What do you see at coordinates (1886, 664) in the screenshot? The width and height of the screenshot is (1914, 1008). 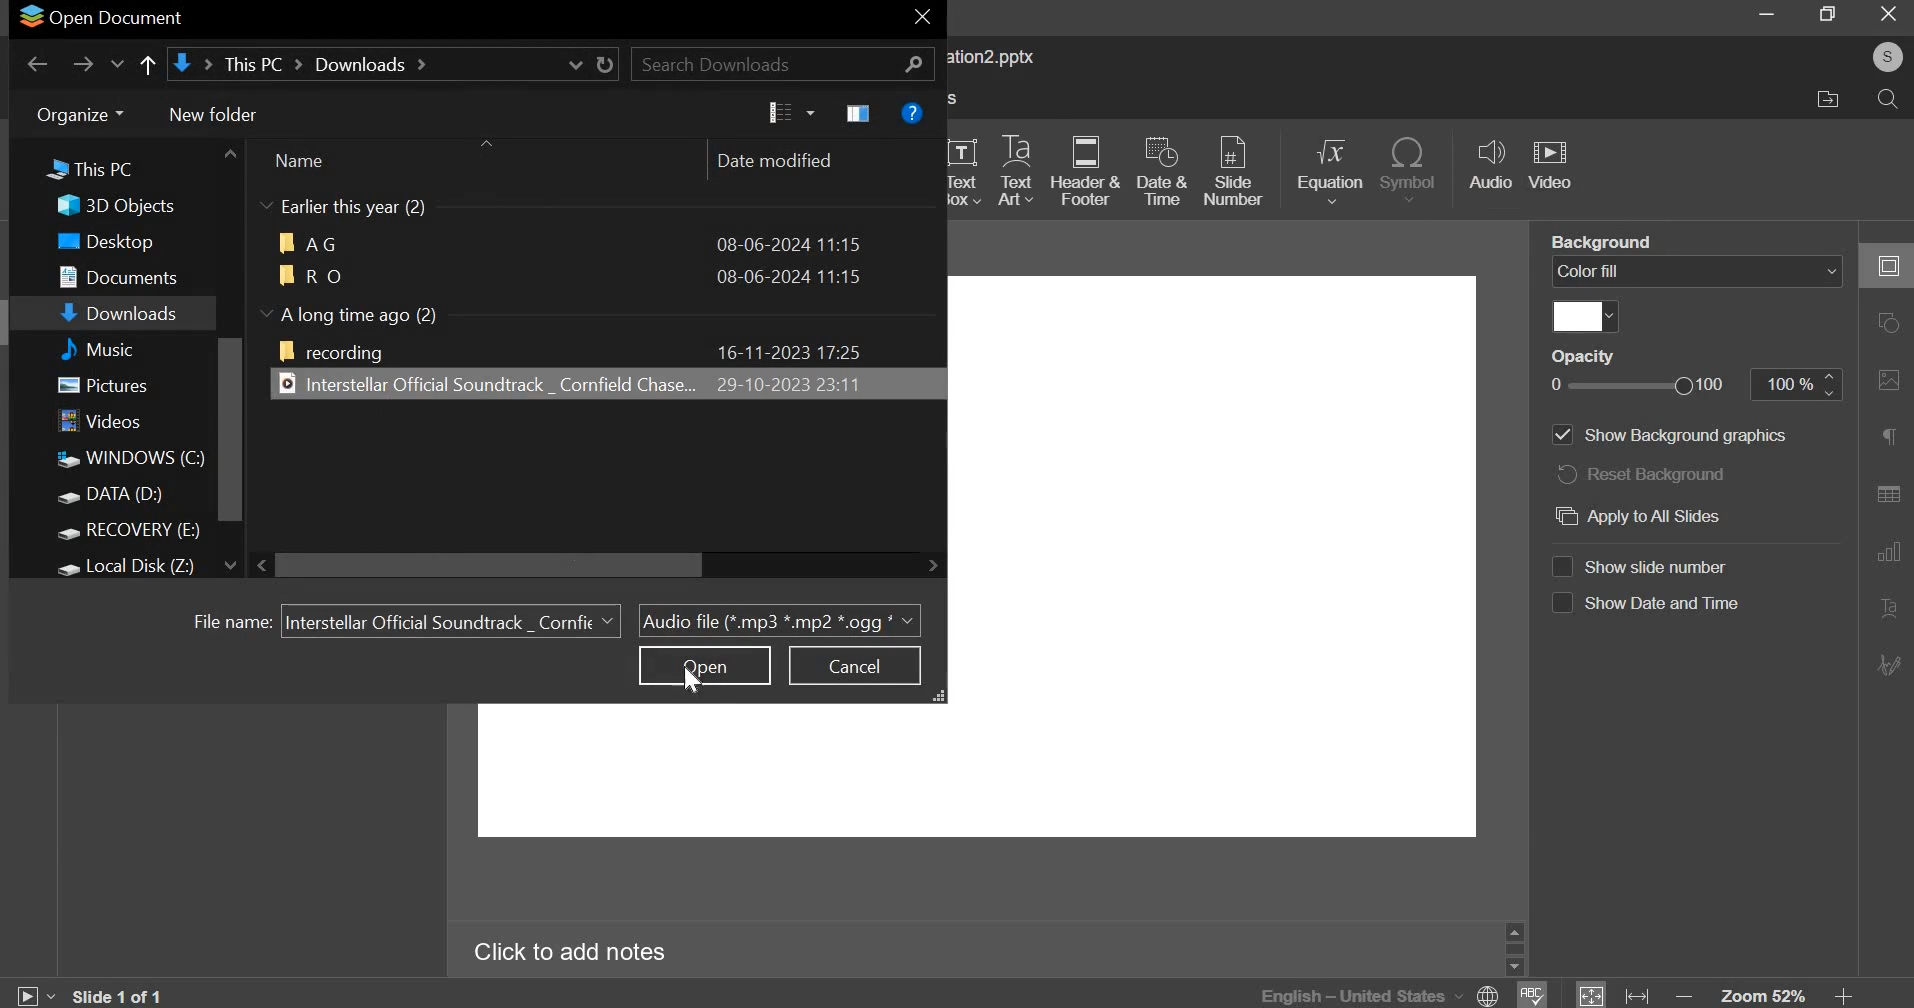 I see `signature settings` at bounding box center [1886, 664].